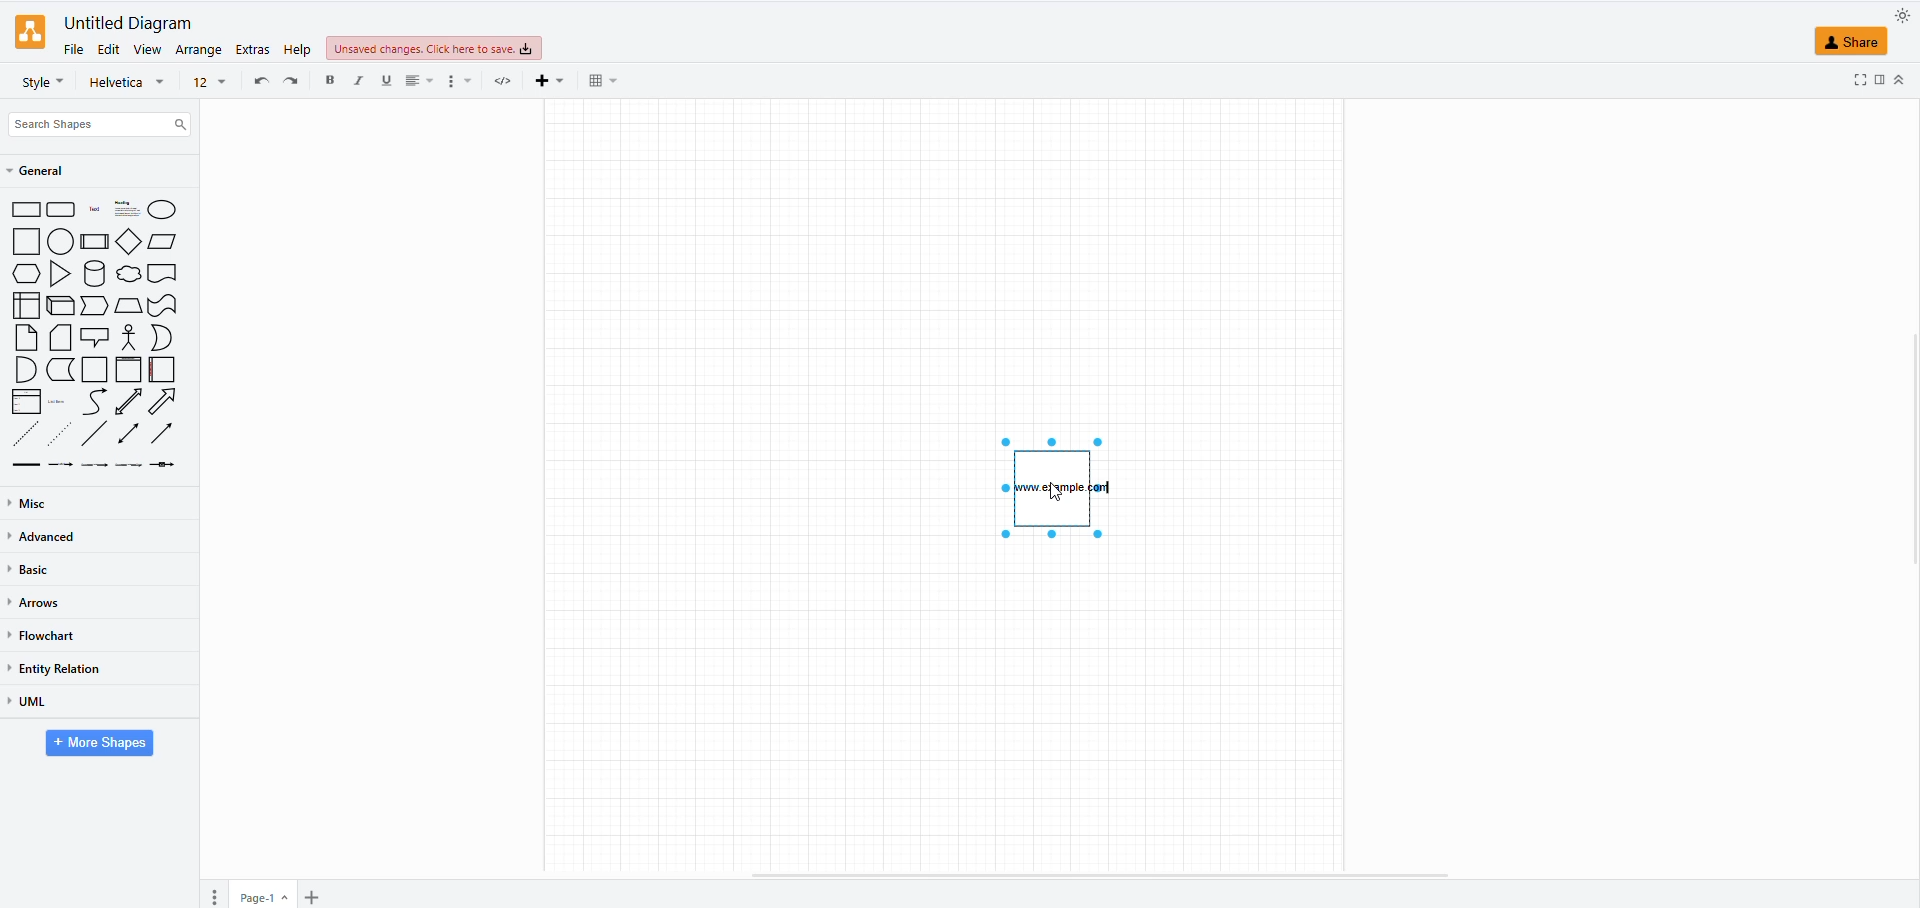  Describe the element at coordinates (47, 171) in the screenshot. I see `general` at that location.